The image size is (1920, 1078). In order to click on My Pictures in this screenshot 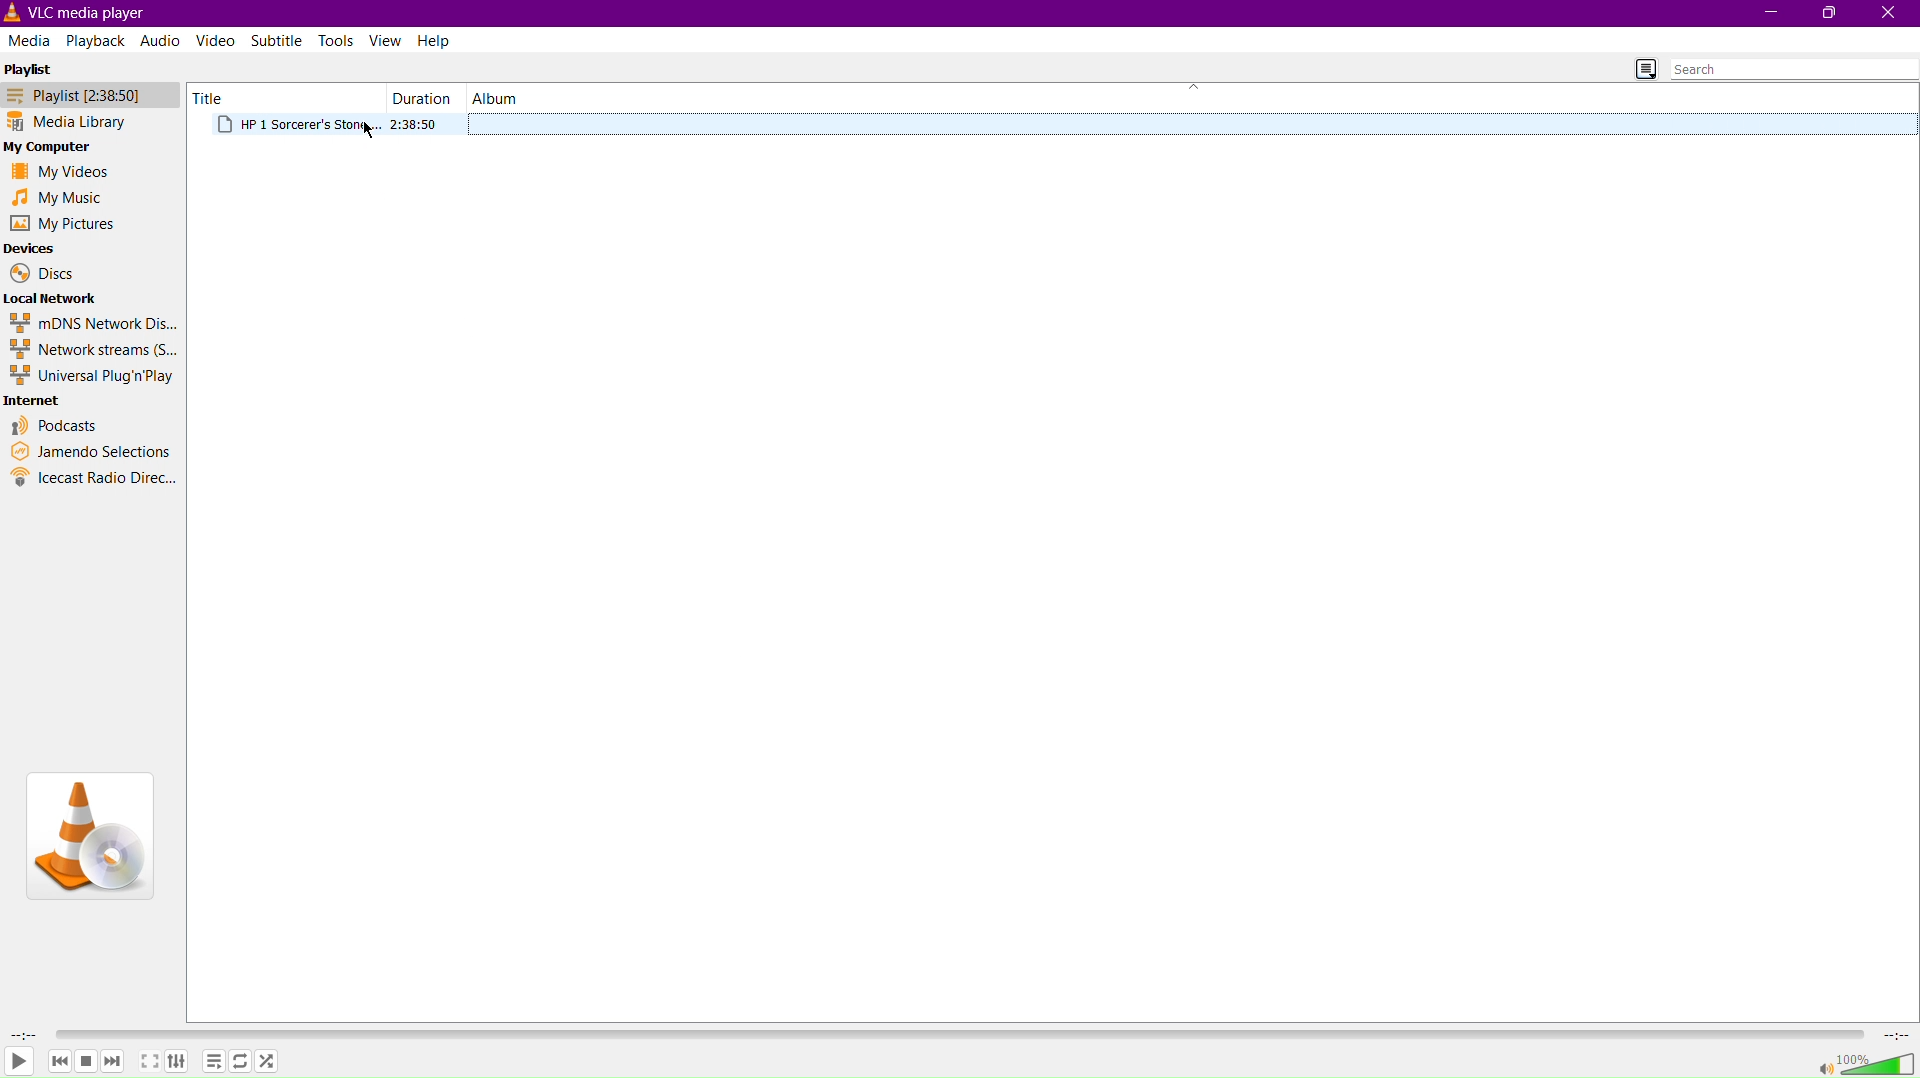, I will do `click(61, 225)`.